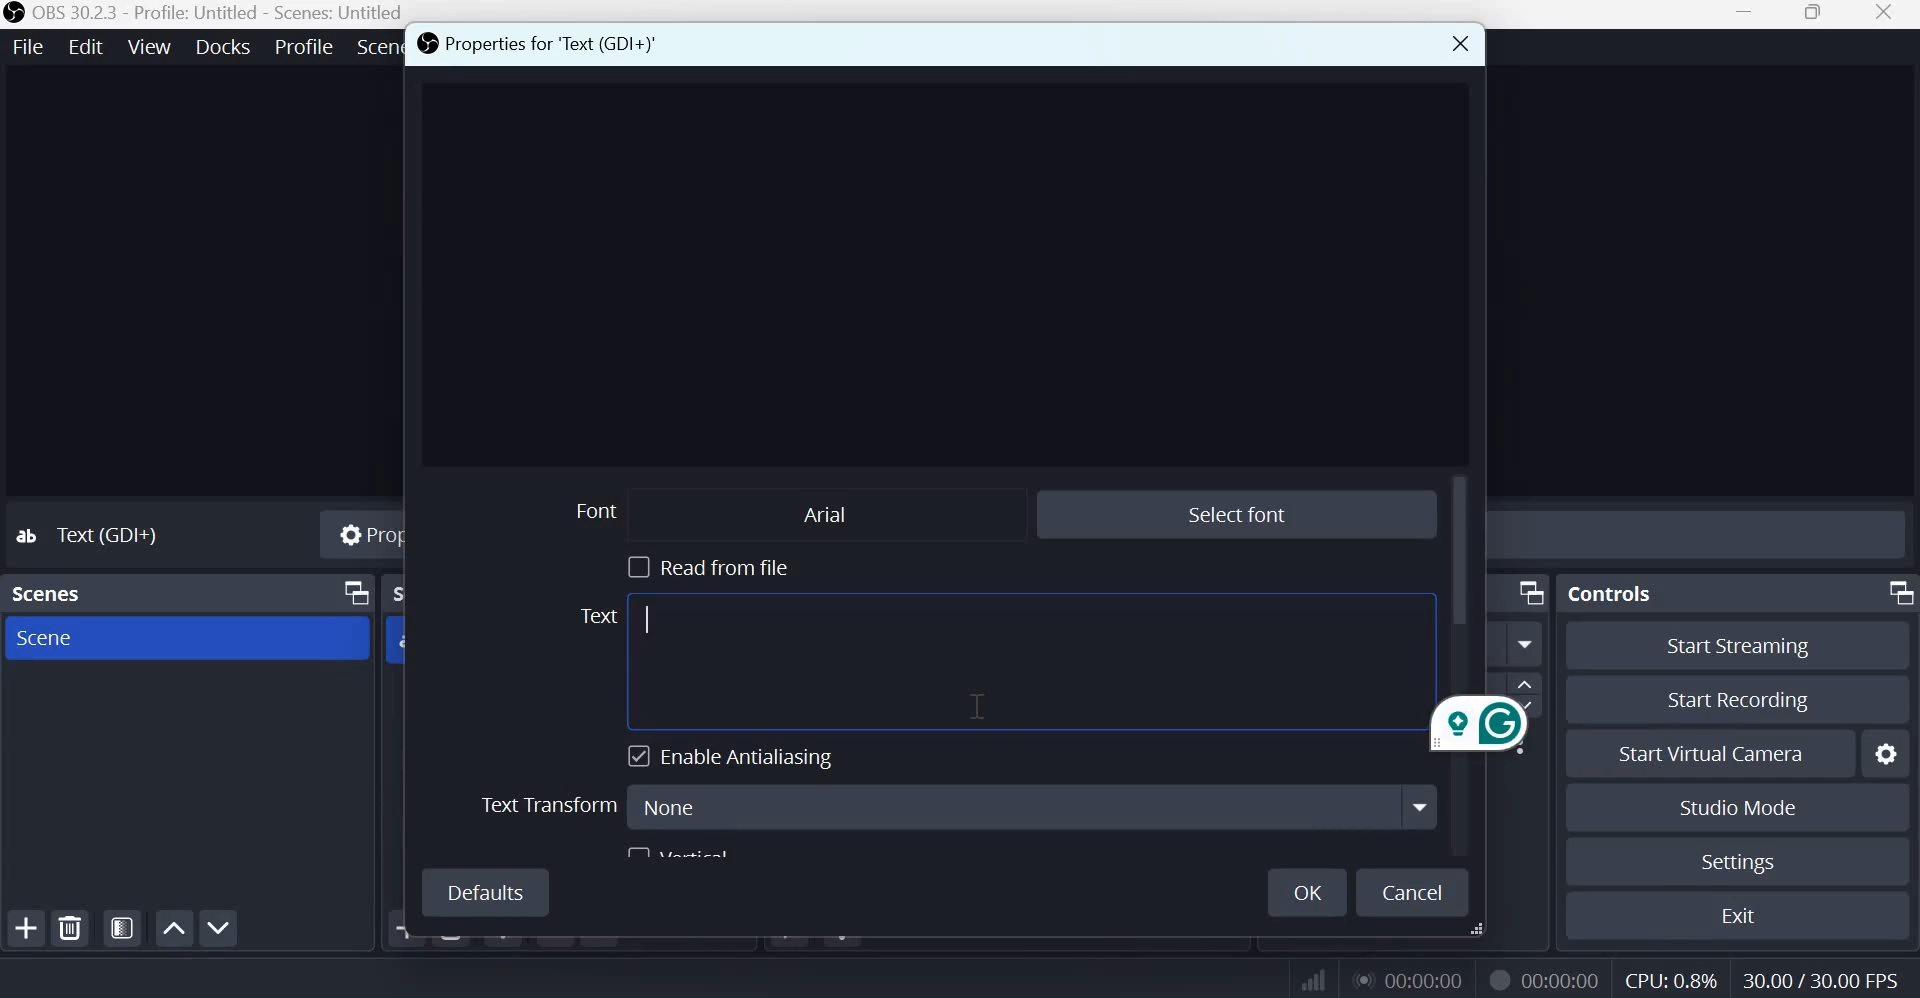 The image size is (1920, 998). I want to click on cursor, so click(981, 702).